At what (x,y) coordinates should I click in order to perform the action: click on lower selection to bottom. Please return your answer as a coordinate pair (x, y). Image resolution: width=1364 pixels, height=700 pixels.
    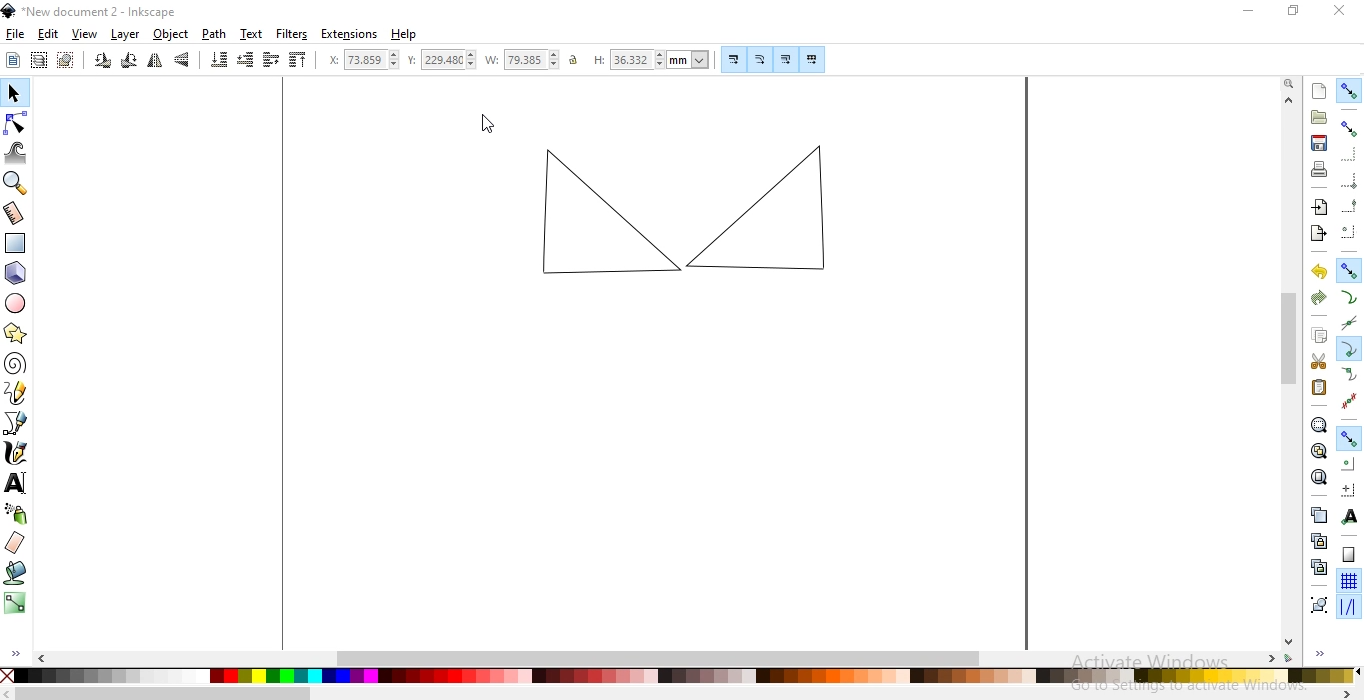
    Looking at the image, I should click on (218, 62).